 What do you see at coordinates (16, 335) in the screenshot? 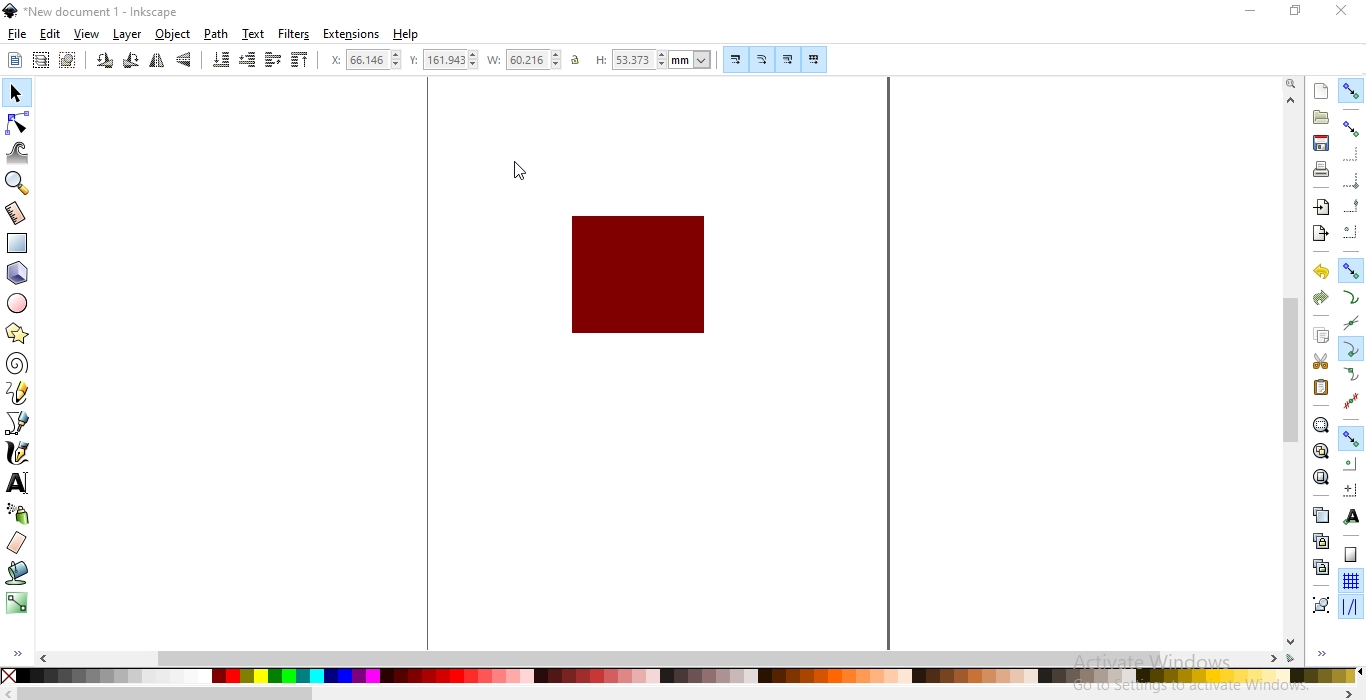
I see `create stars and polygons` at bounding box center [16, 335].